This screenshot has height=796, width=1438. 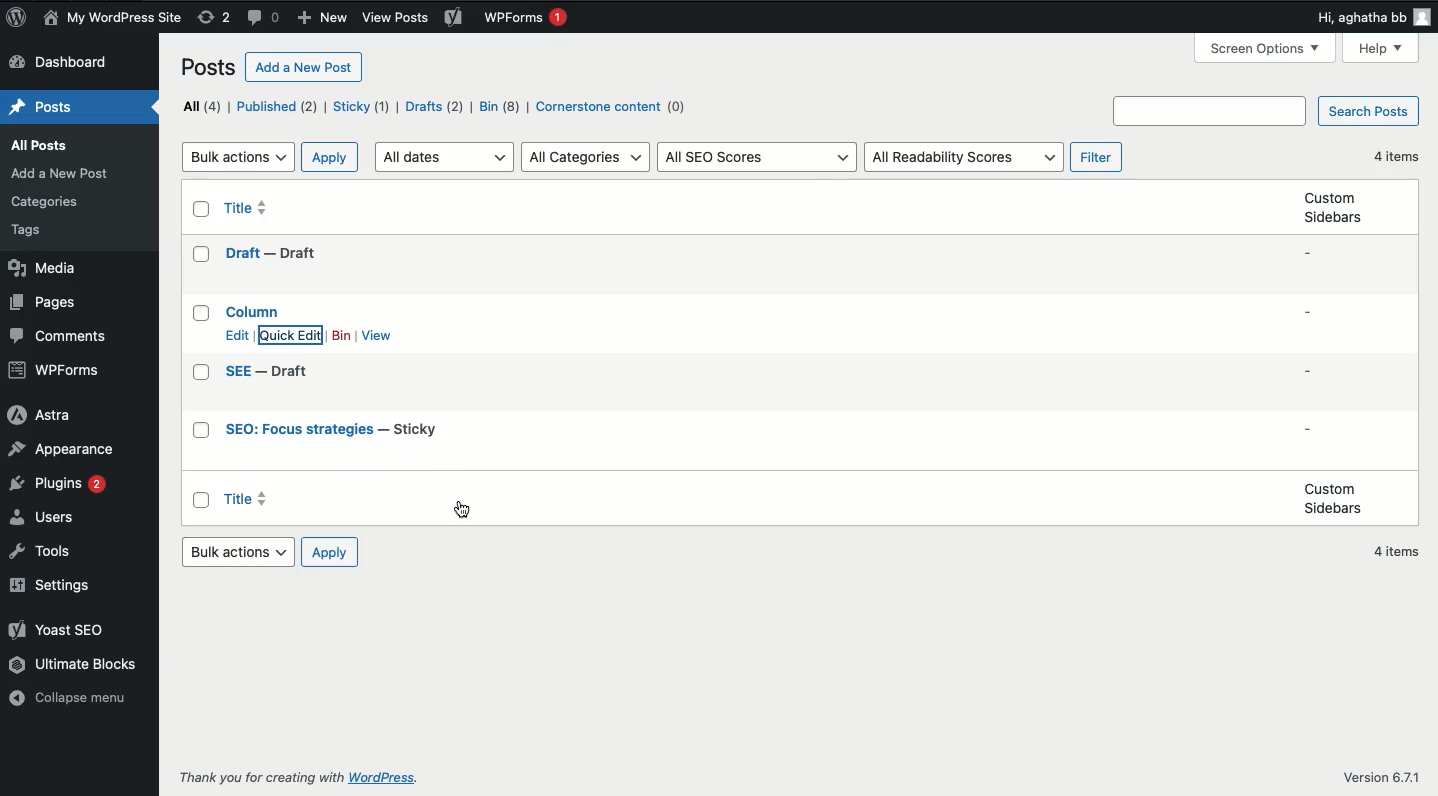 I want to click on checkbox, so click(x=201, y=432).